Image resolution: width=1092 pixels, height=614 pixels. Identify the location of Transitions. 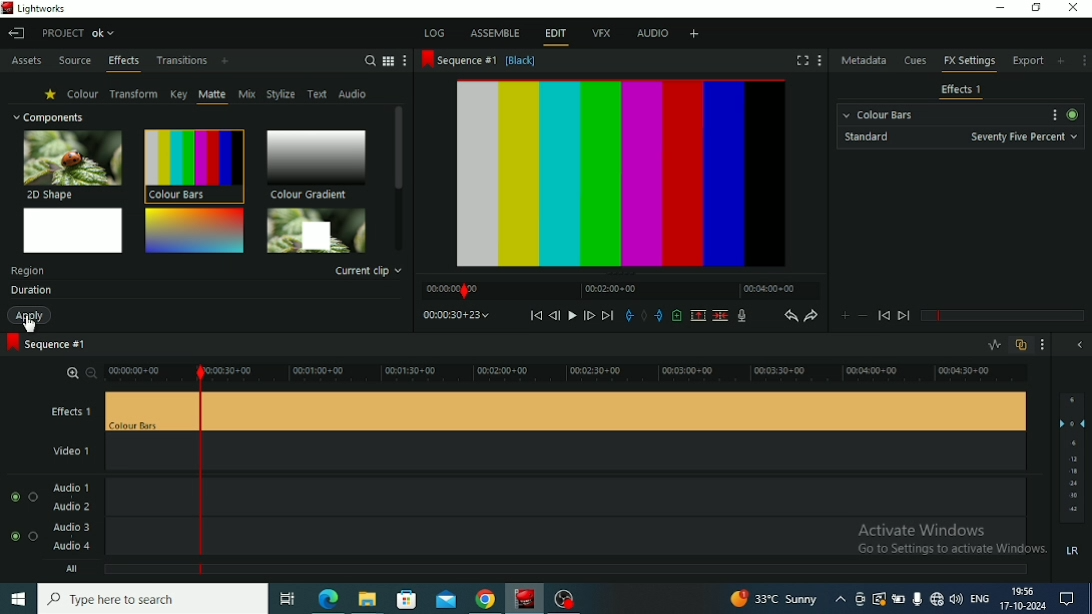
(182, 61).